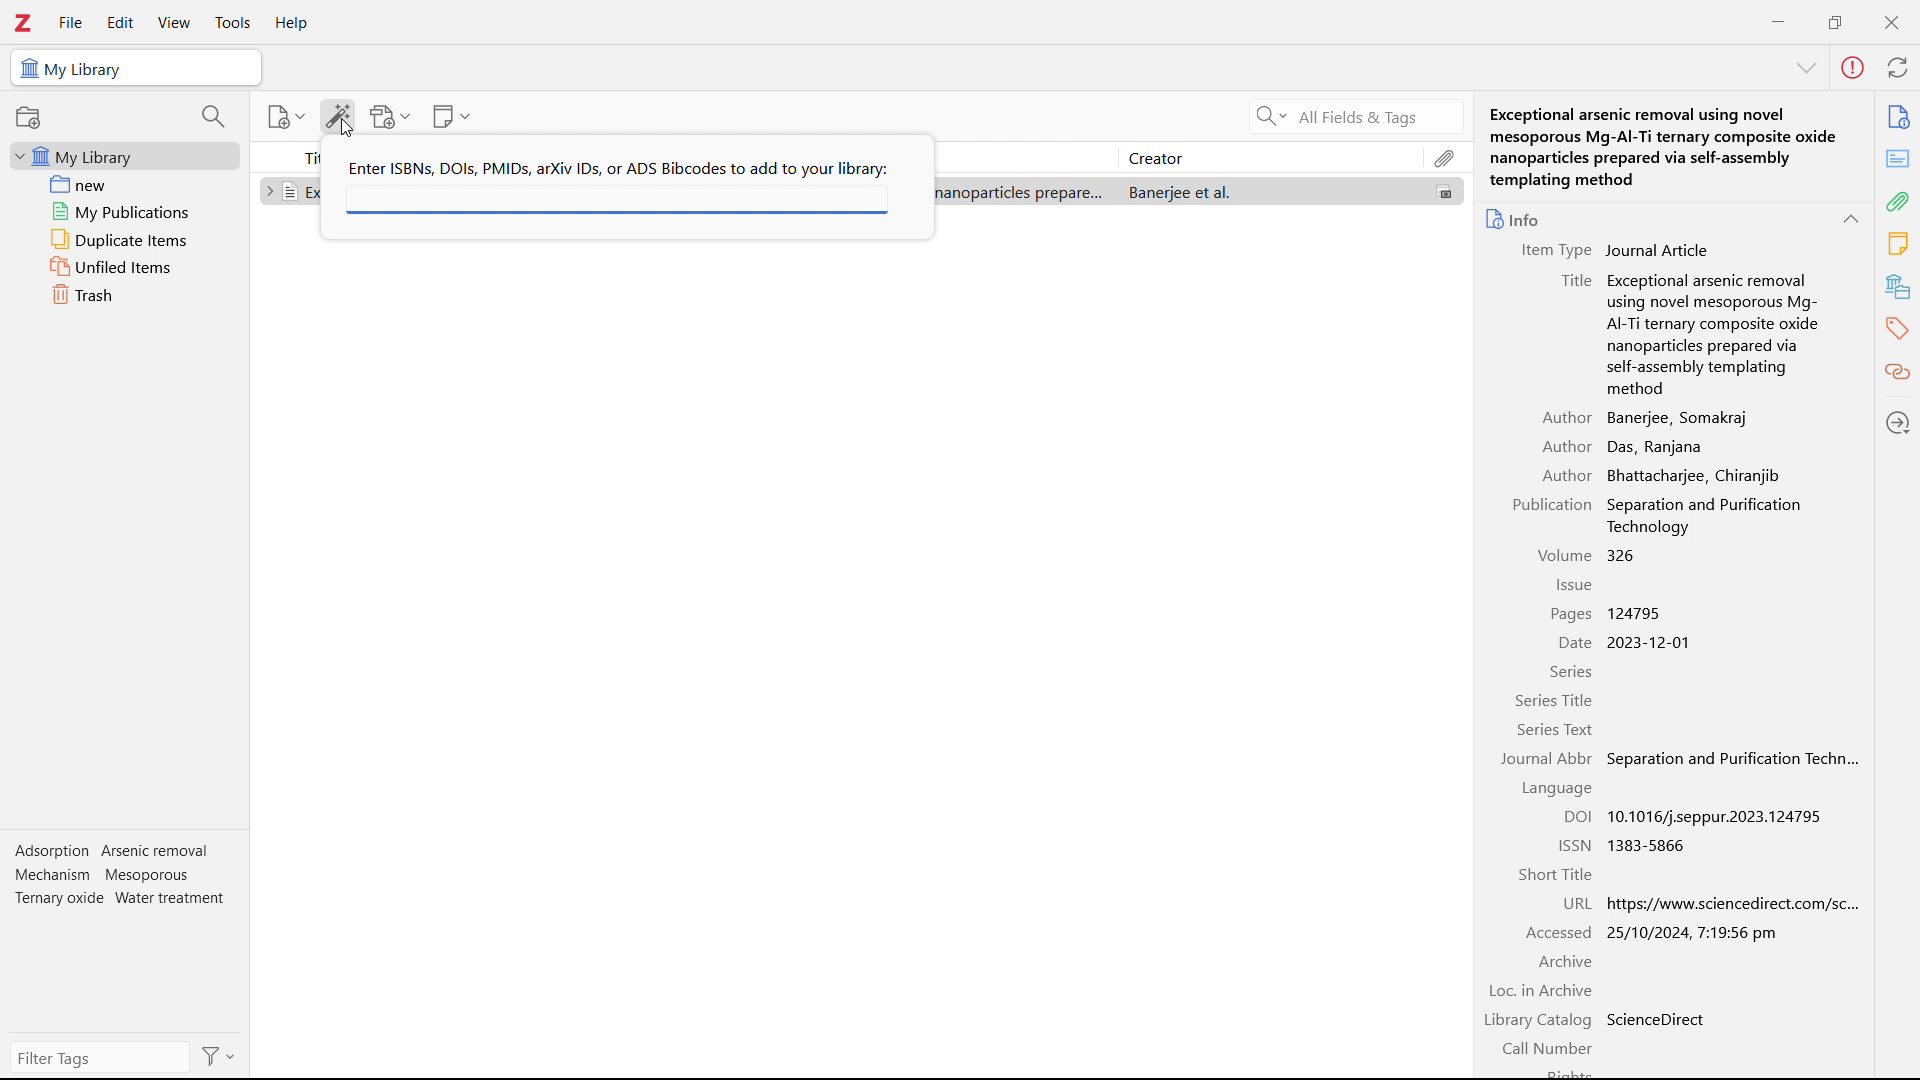 The image size is (1920, 1080). Describe the element at coordinates (1890, 22) in the screenshot. I see `close` at that location.